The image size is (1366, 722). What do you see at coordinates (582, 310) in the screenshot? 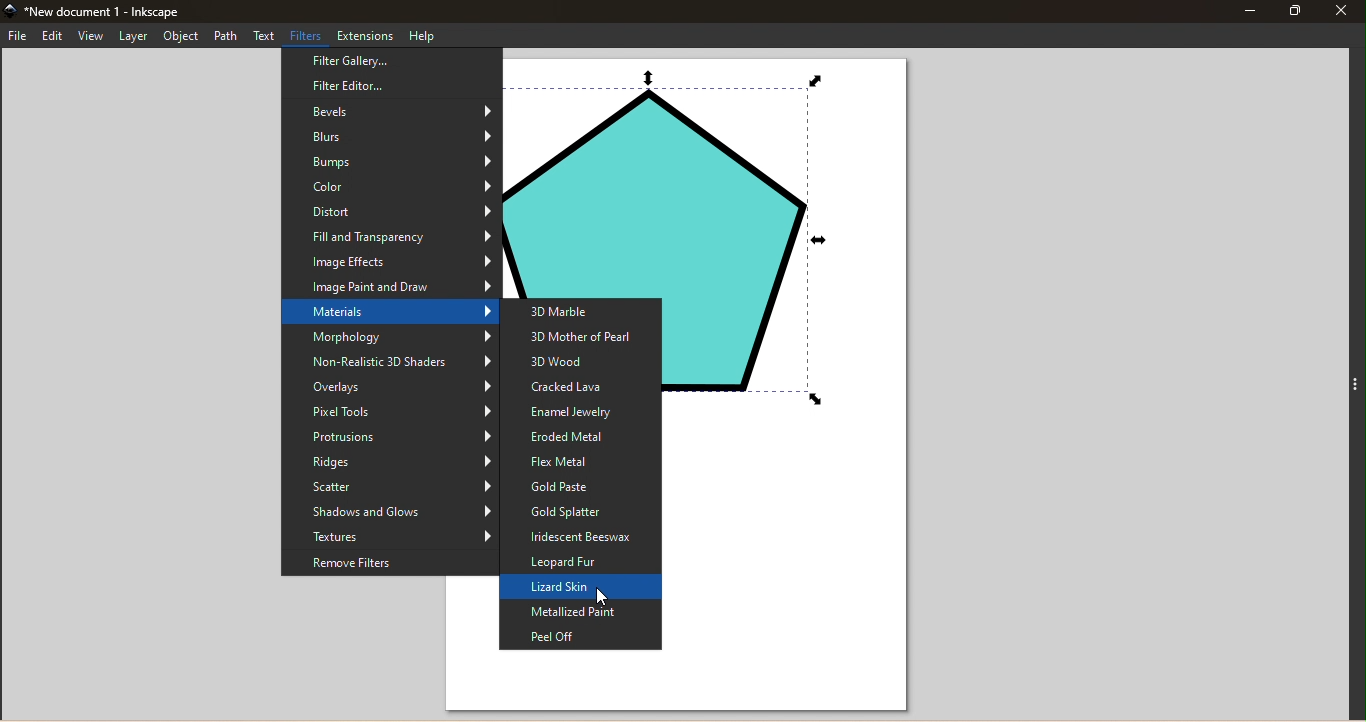
I see `3D Marble` at bounding box center [582, 310].